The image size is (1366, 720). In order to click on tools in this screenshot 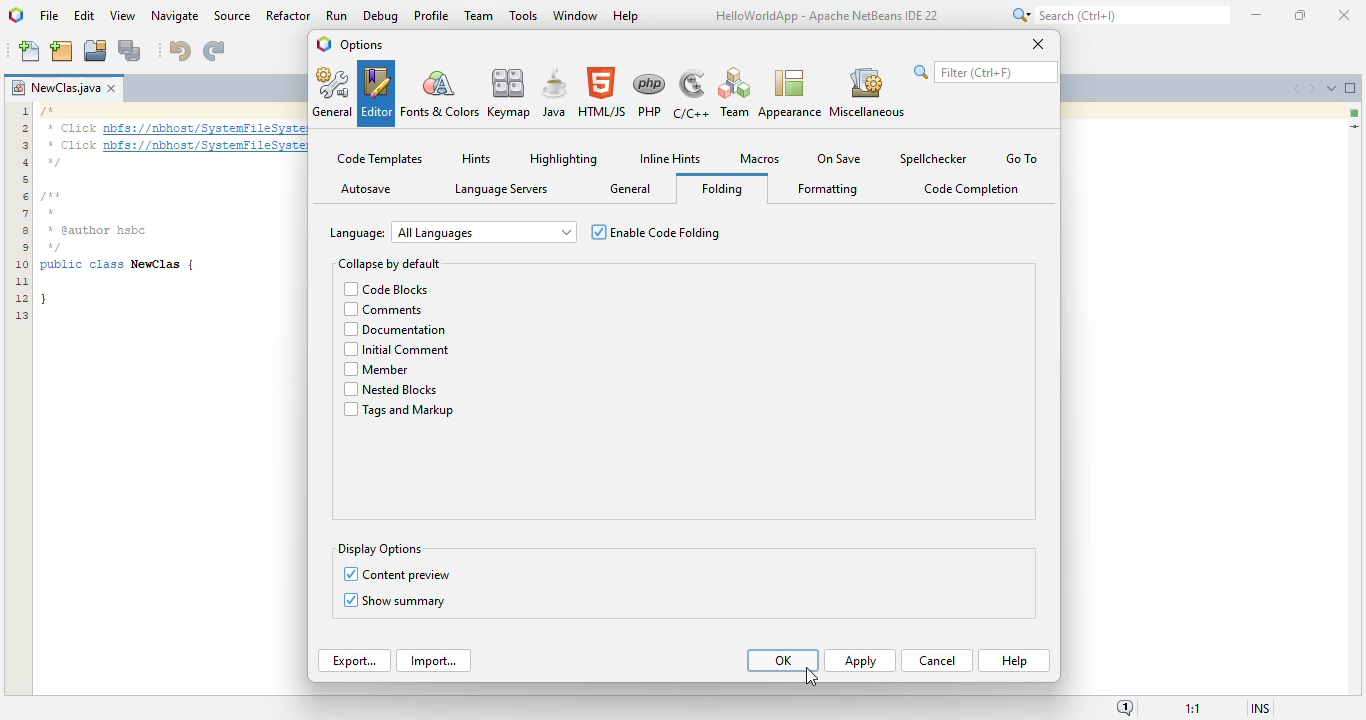, I will do `click(522, 14)`.